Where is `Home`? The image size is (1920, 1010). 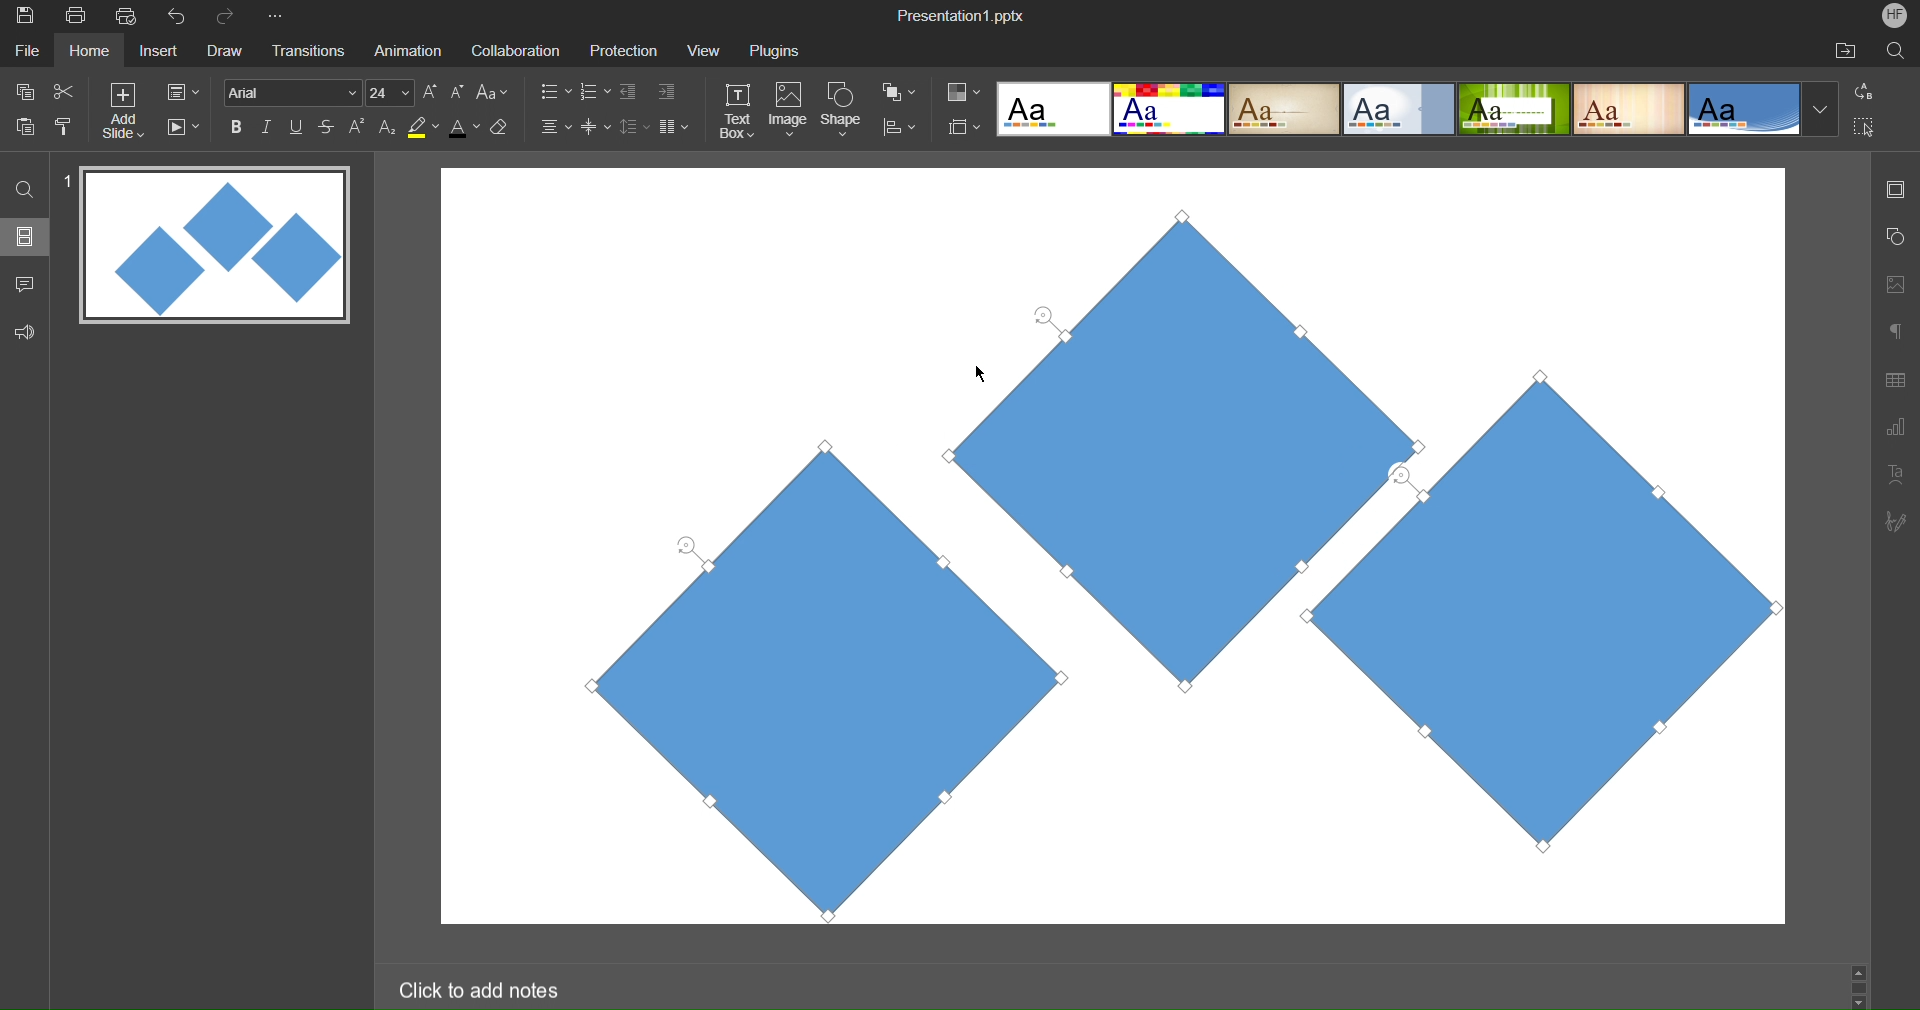
Home is located at coordinates (89, 51).